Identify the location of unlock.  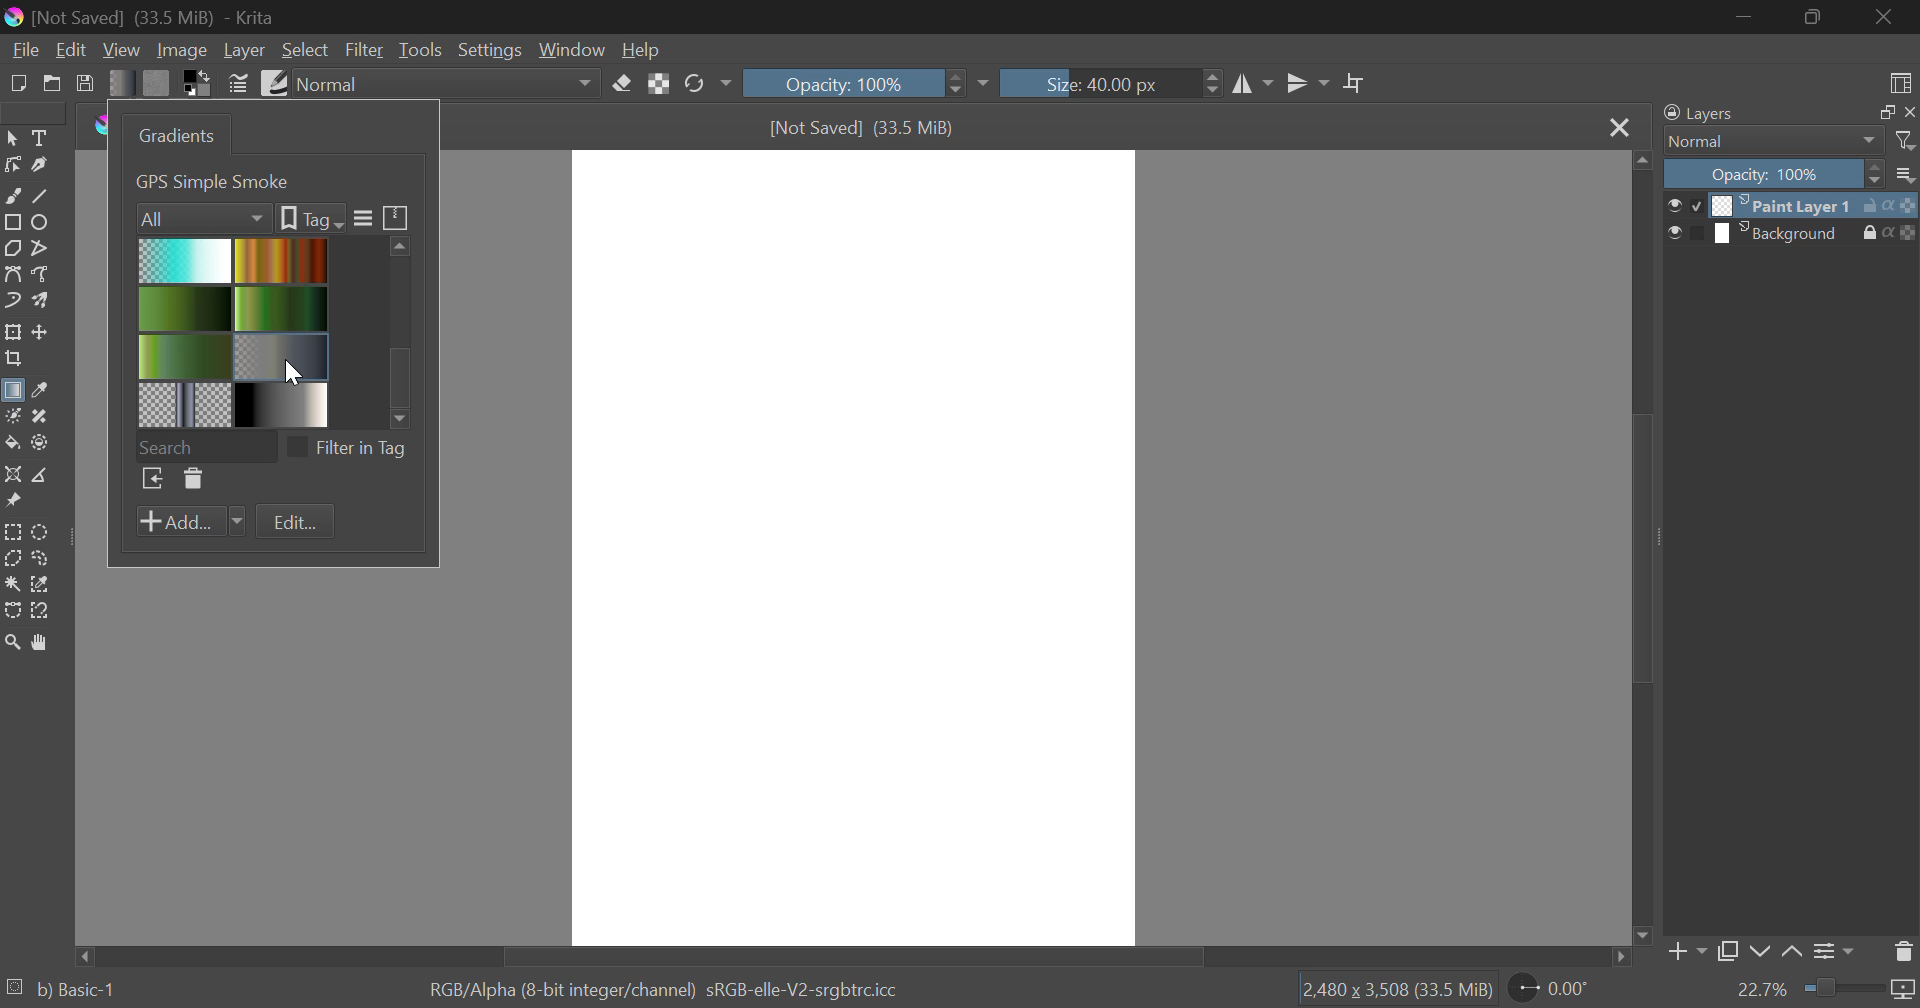
(1874, 205).